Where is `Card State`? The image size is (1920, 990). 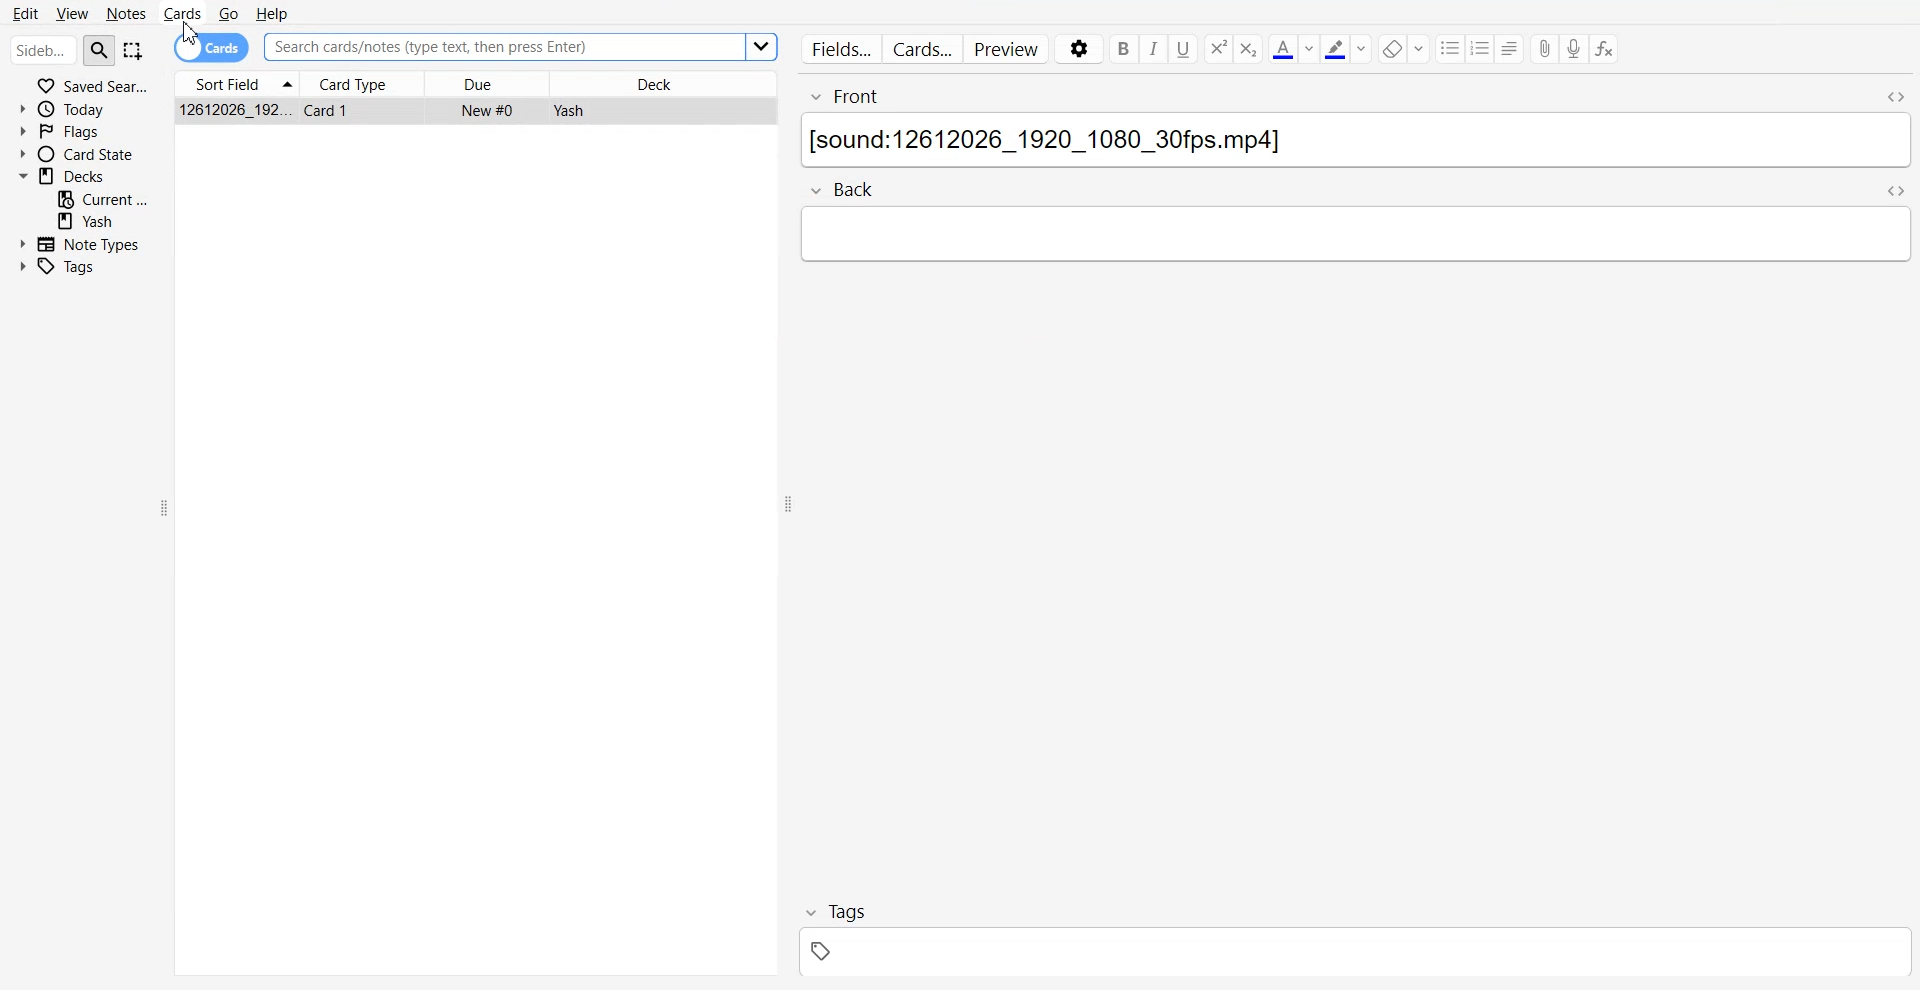
Card State is located at coordinates (83, 154).